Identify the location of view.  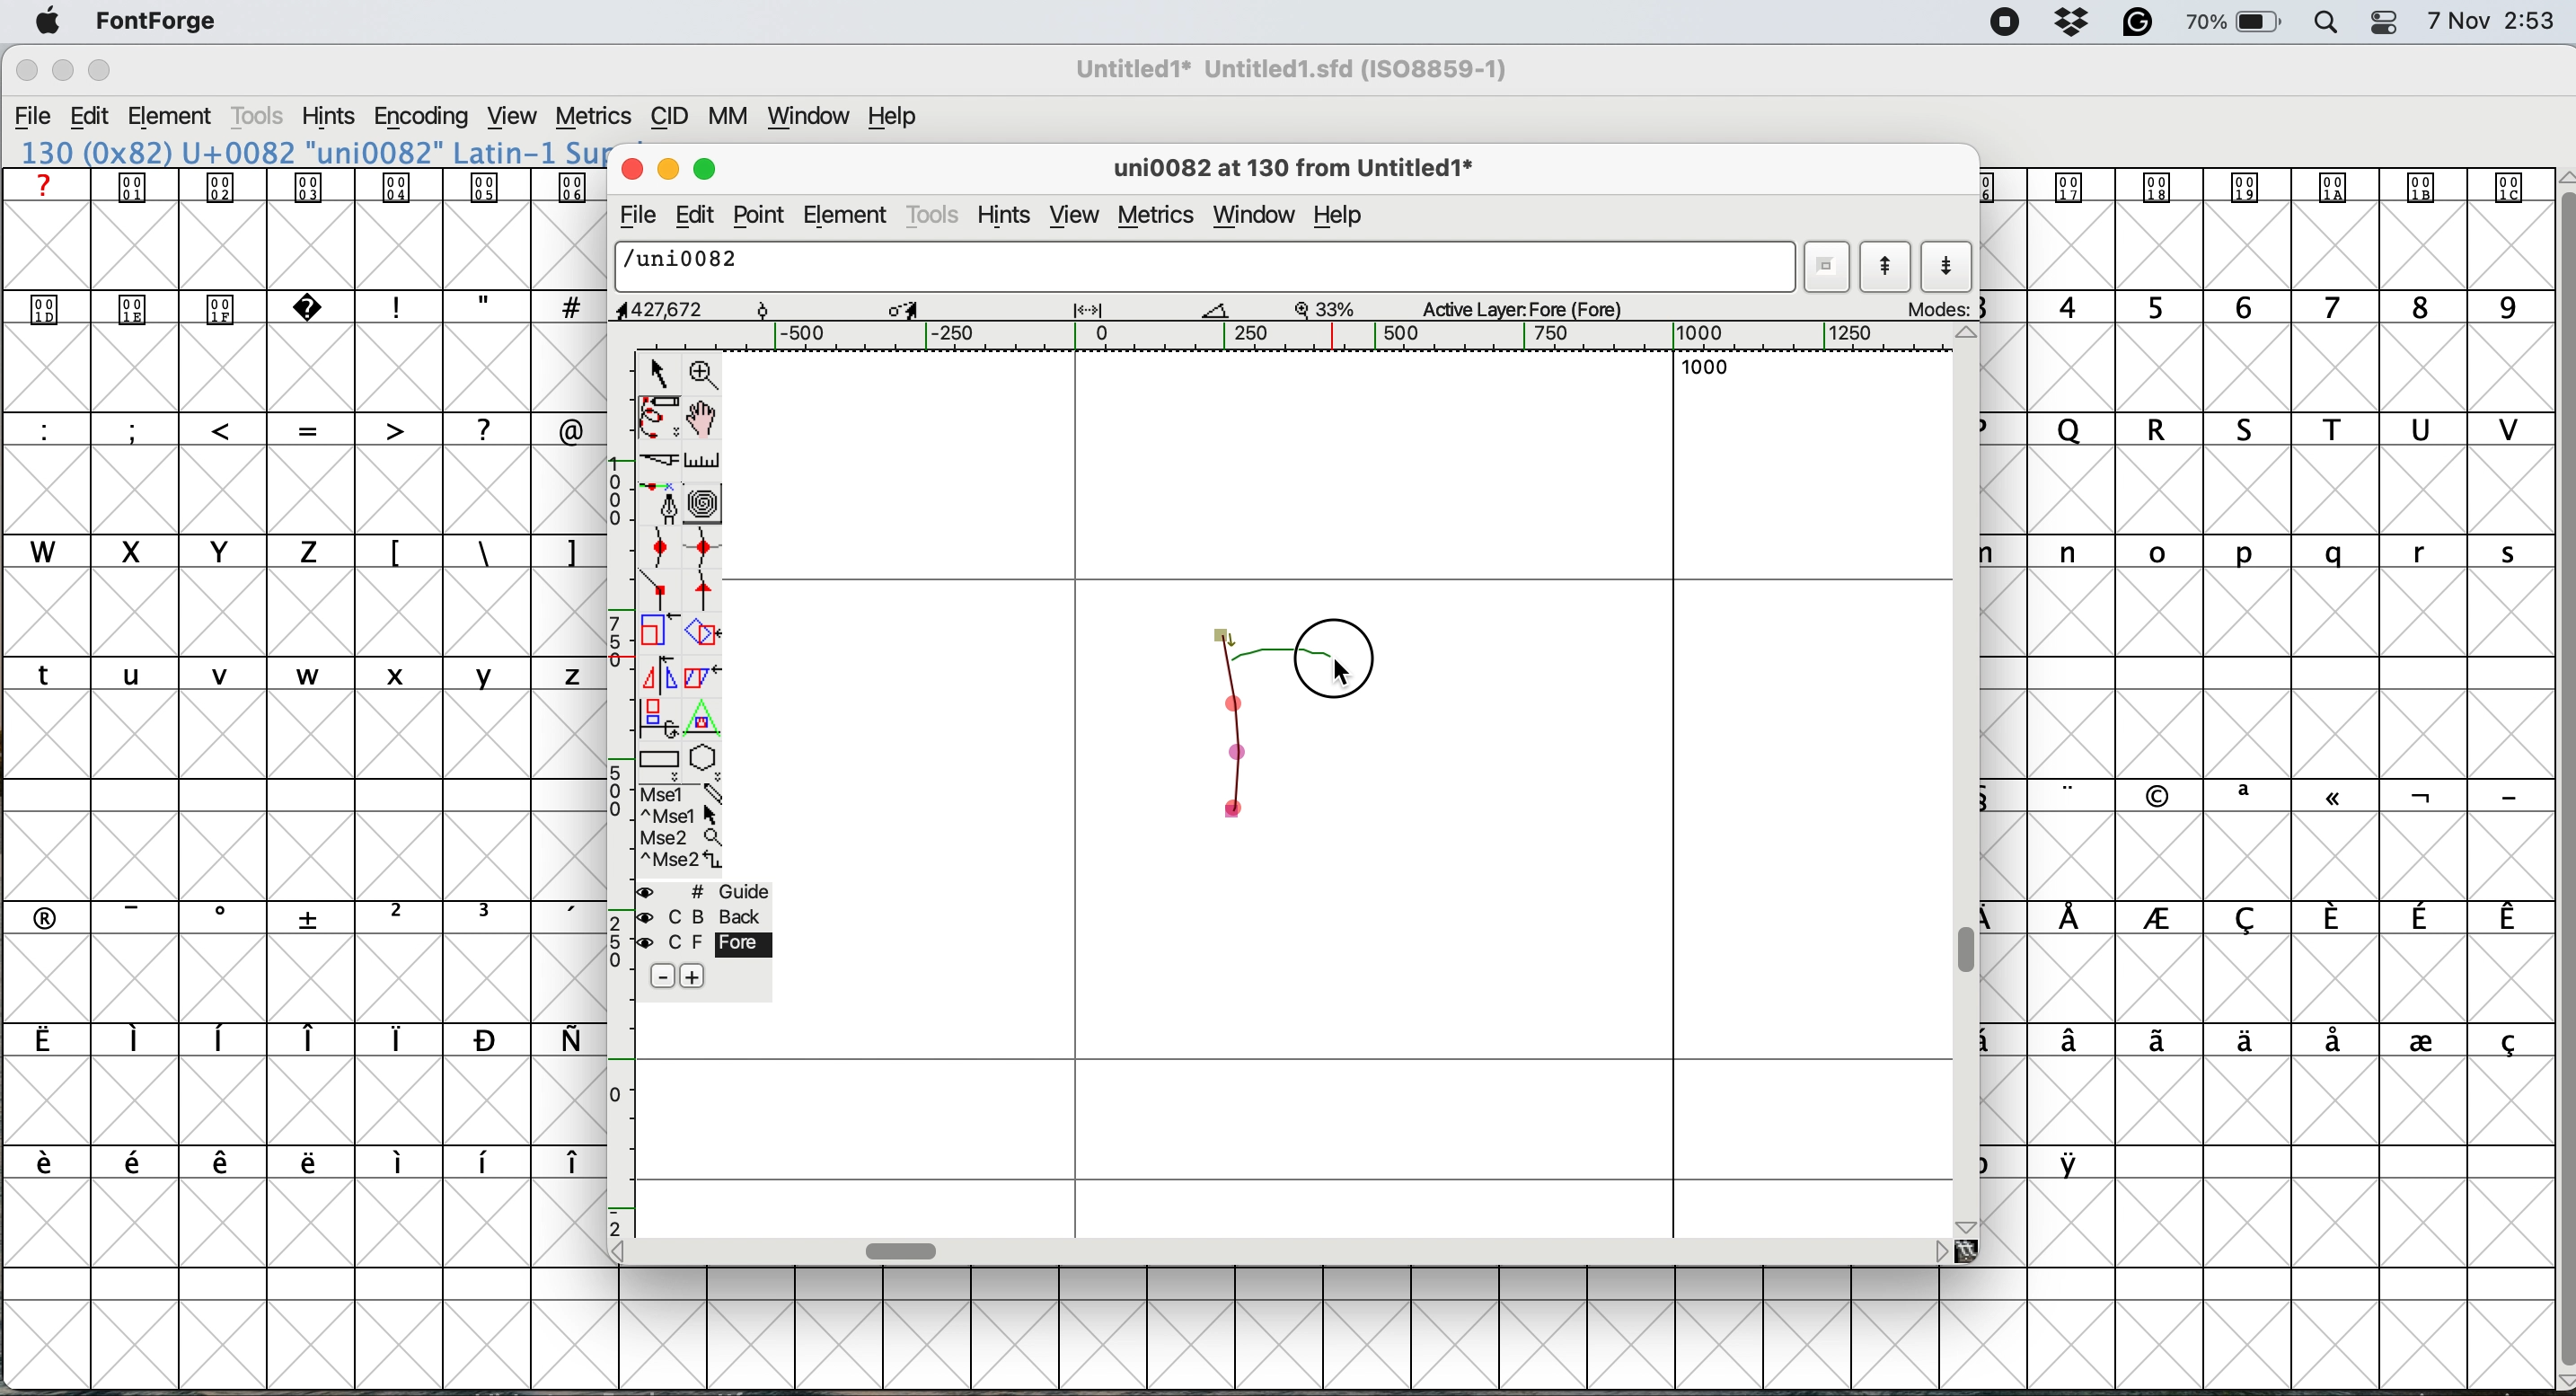
(1075, 216).